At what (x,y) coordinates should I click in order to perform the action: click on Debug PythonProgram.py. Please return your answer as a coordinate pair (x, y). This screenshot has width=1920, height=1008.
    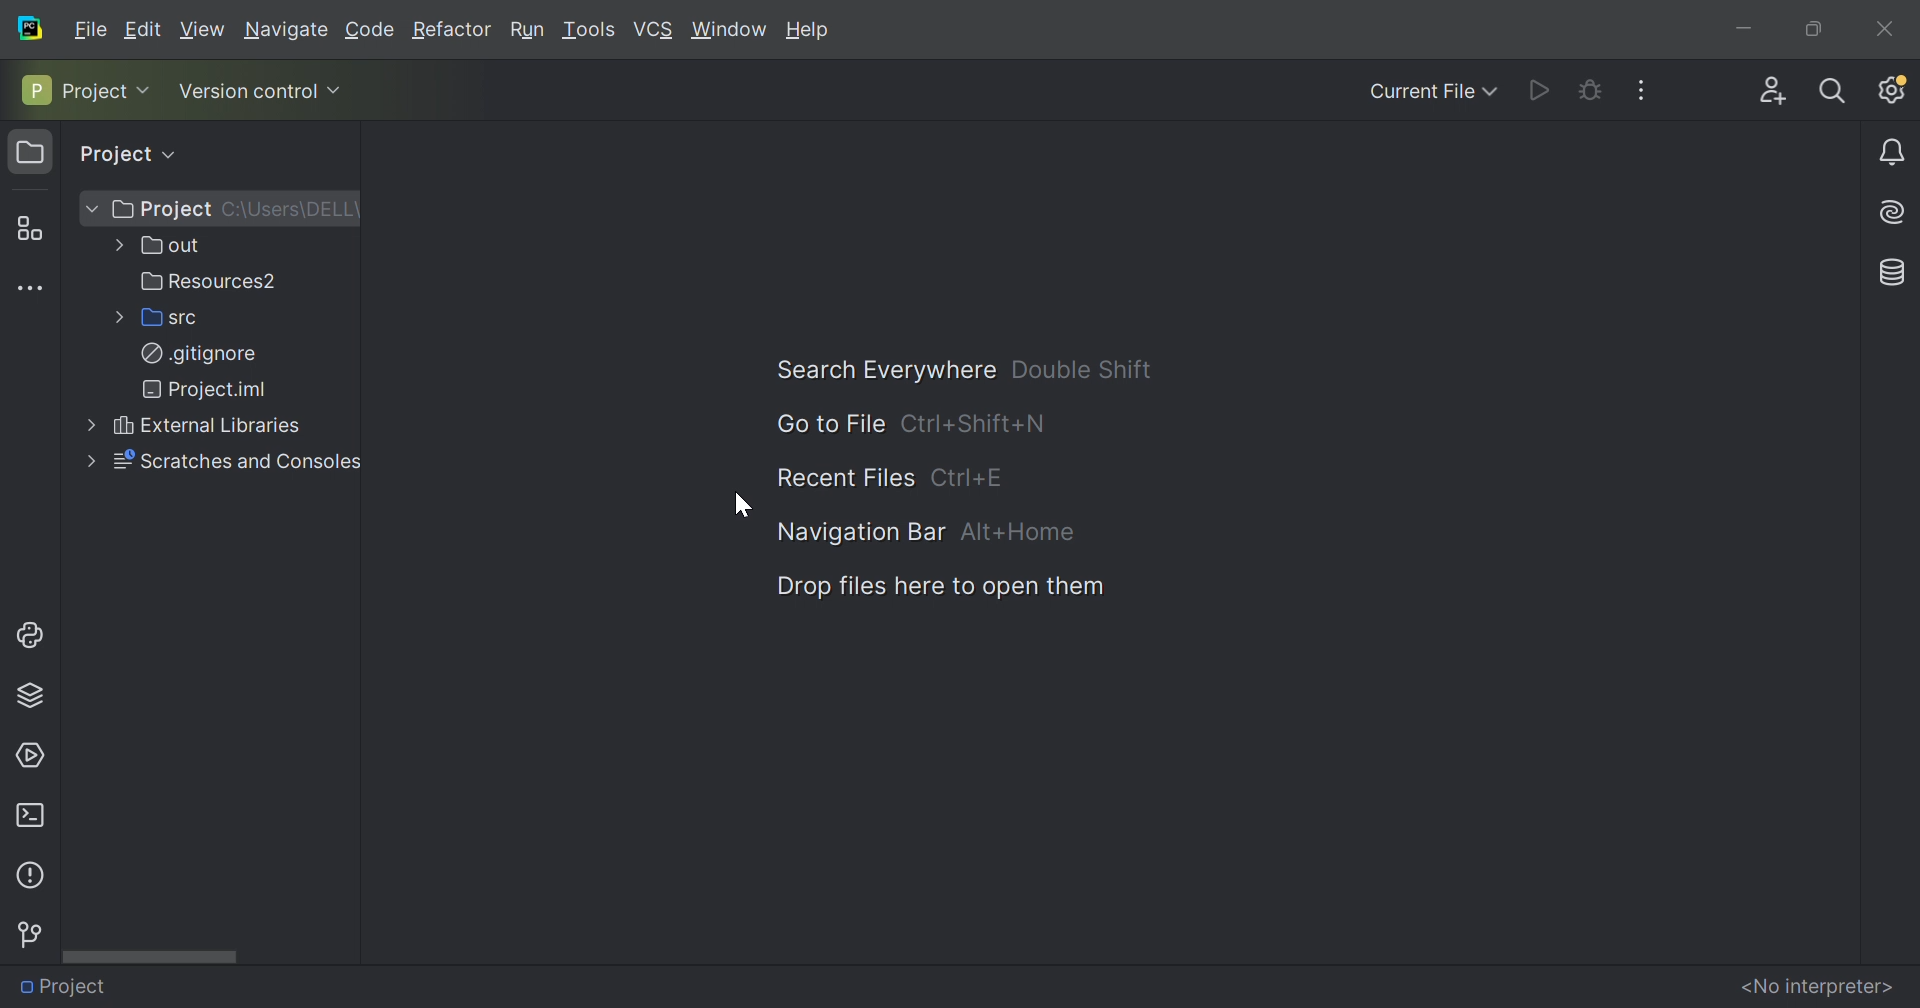
    Looking at the image, I should click on (1587, 88).